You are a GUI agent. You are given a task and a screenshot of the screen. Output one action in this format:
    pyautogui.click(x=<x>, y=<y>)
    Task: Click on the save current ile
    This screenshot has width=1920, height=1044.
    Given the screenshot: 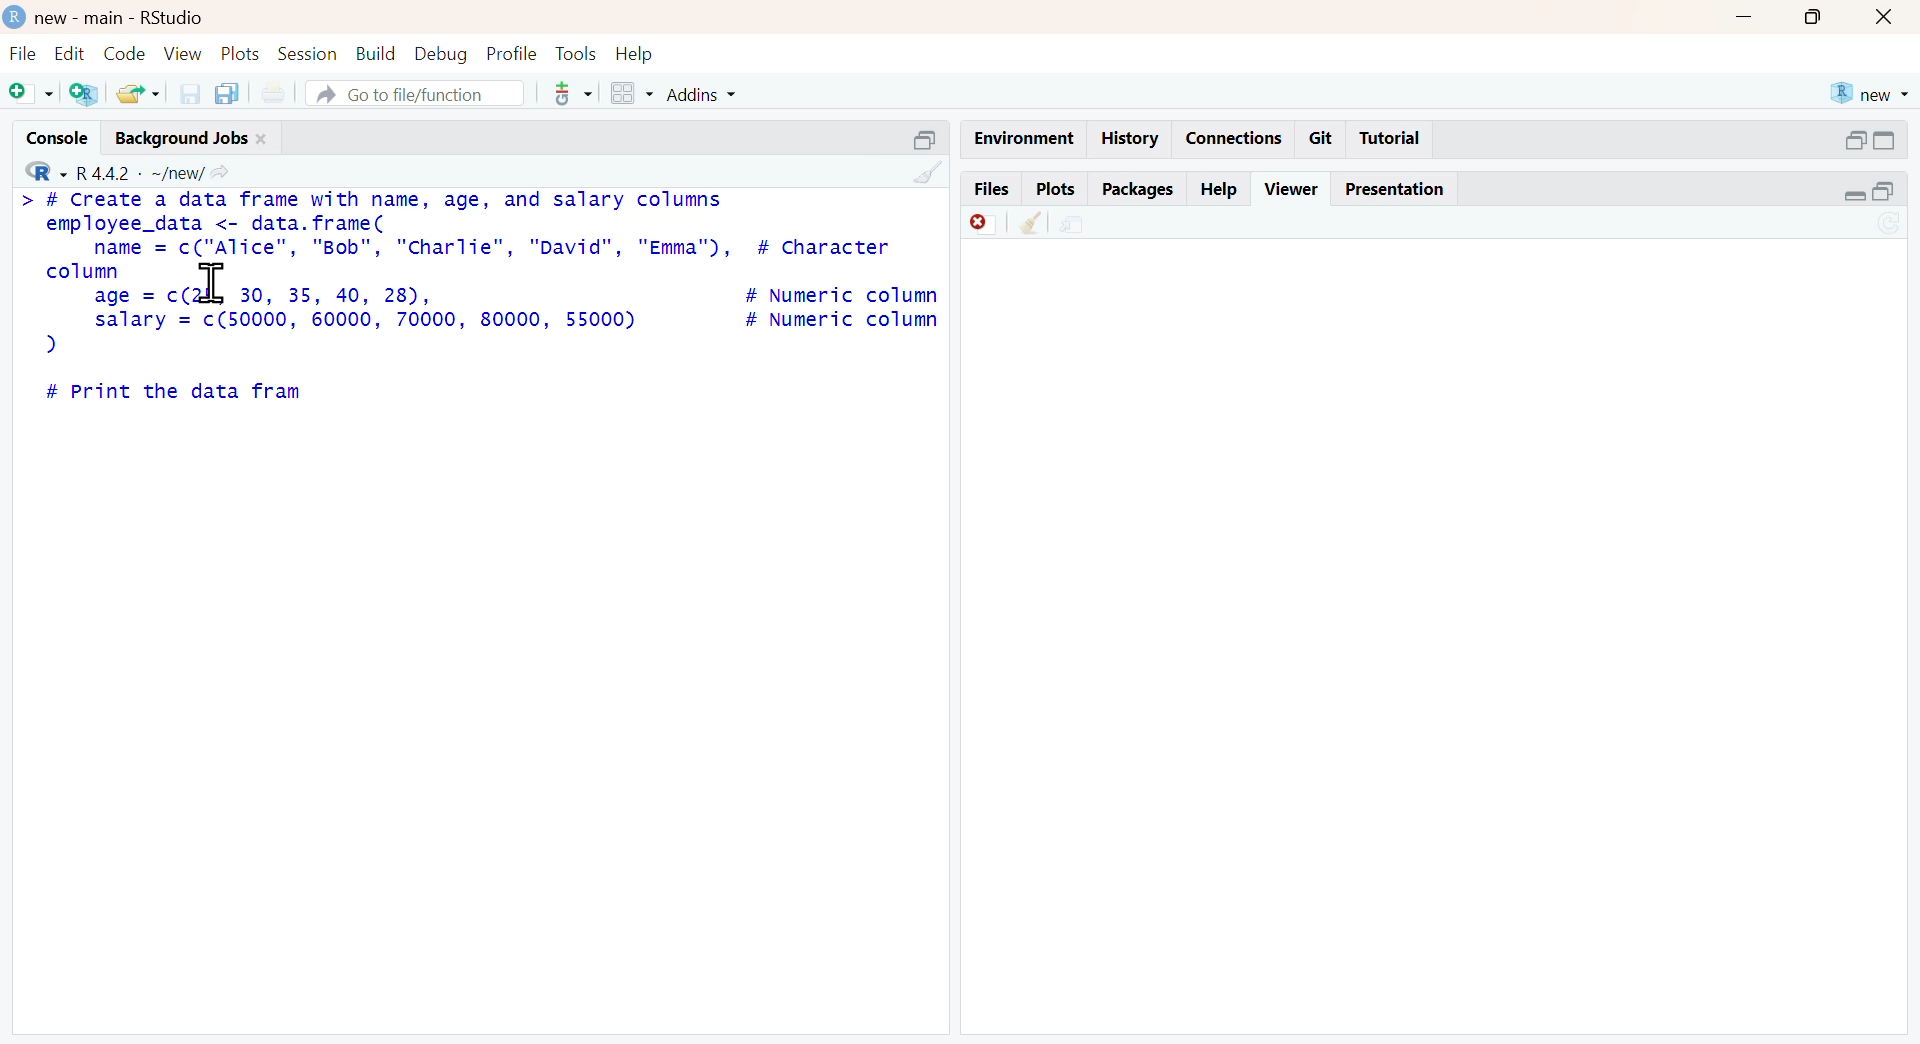 What is the action you would take?
    pyautogui.click(x=182, y=93)
    